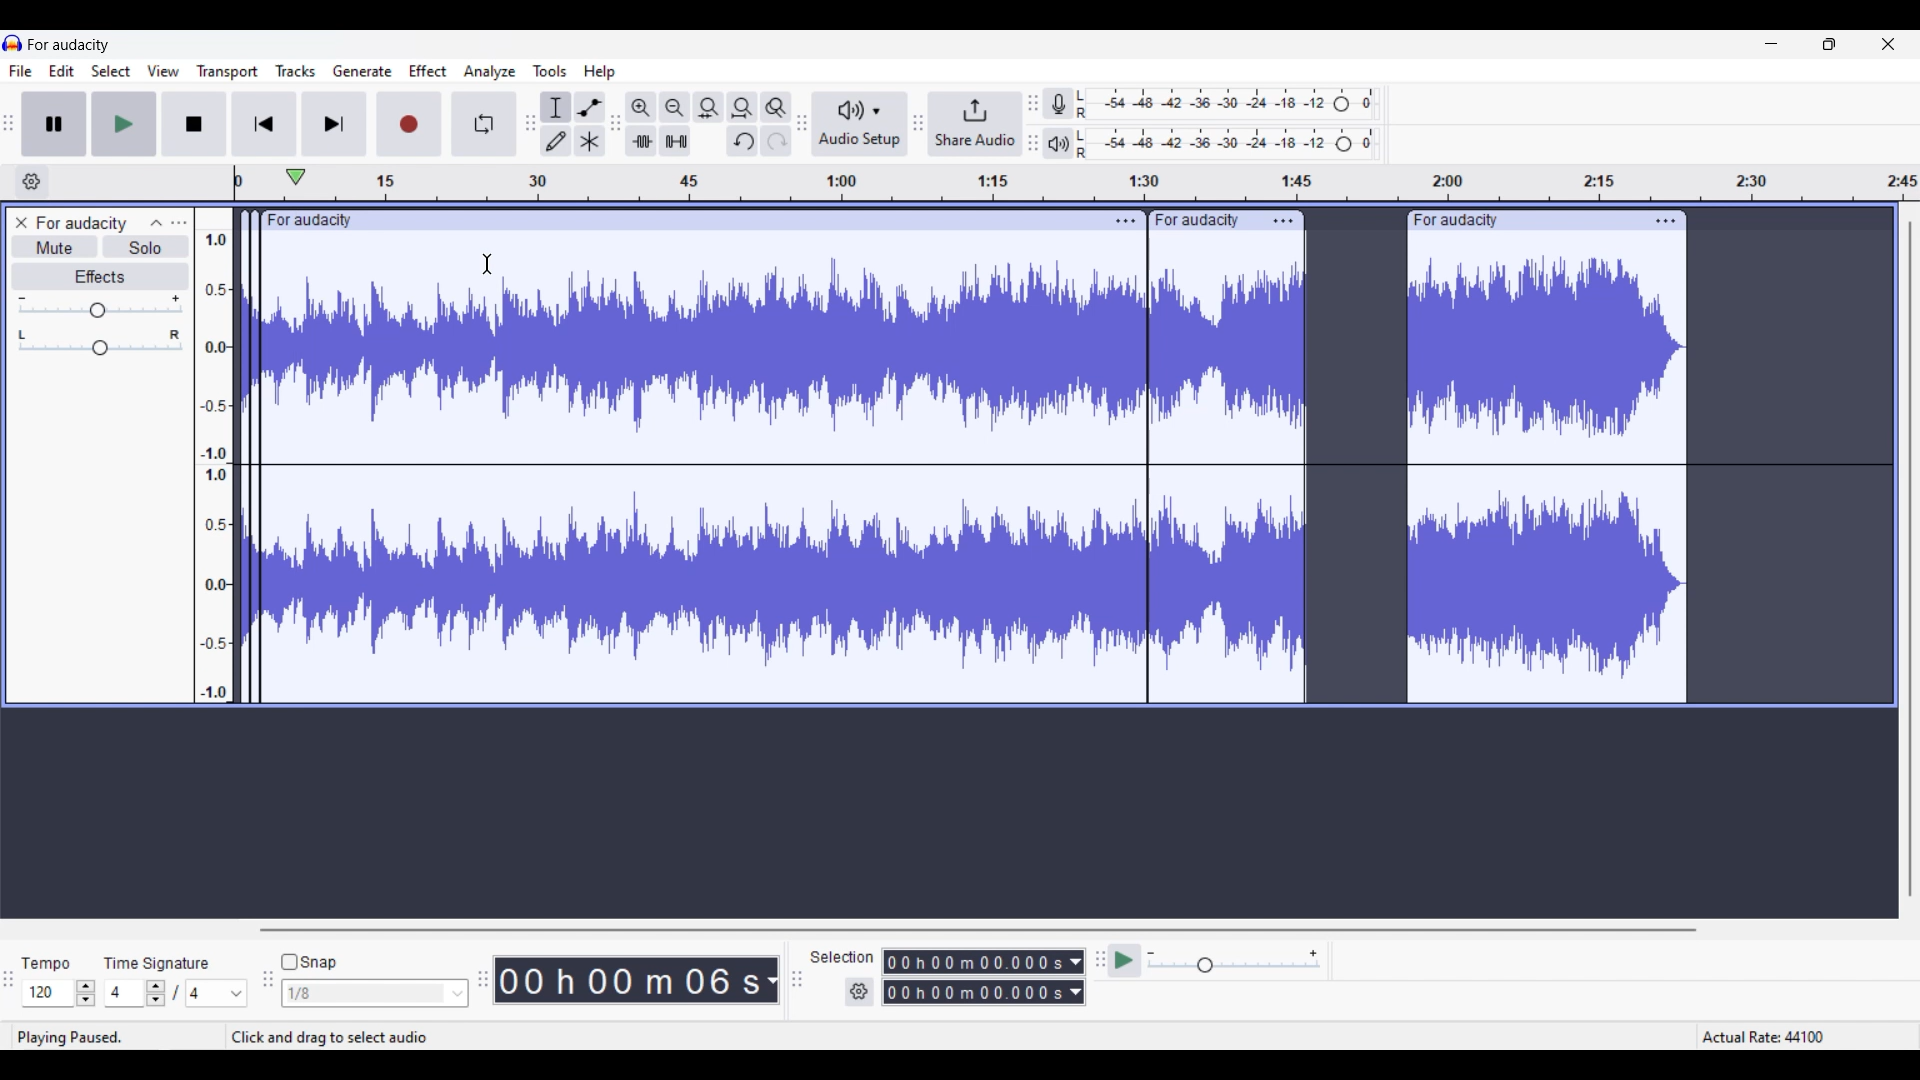  I want to click on Open menu, so click(182, 224).